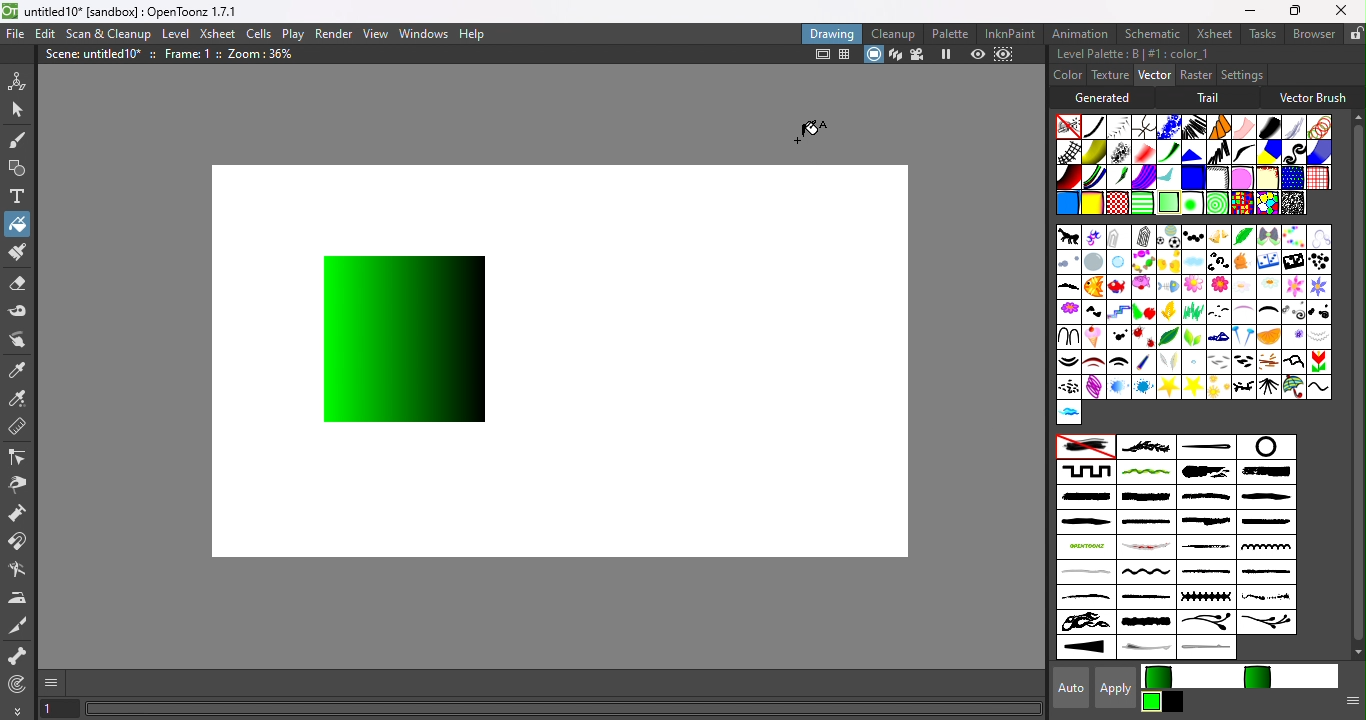 Image resolution: width=1366 pixels, height=720 pixels. What do you see at coordinates (1216, 151) in the screenshot?
I see `ZigZag` at bounding box center [1216, 151].